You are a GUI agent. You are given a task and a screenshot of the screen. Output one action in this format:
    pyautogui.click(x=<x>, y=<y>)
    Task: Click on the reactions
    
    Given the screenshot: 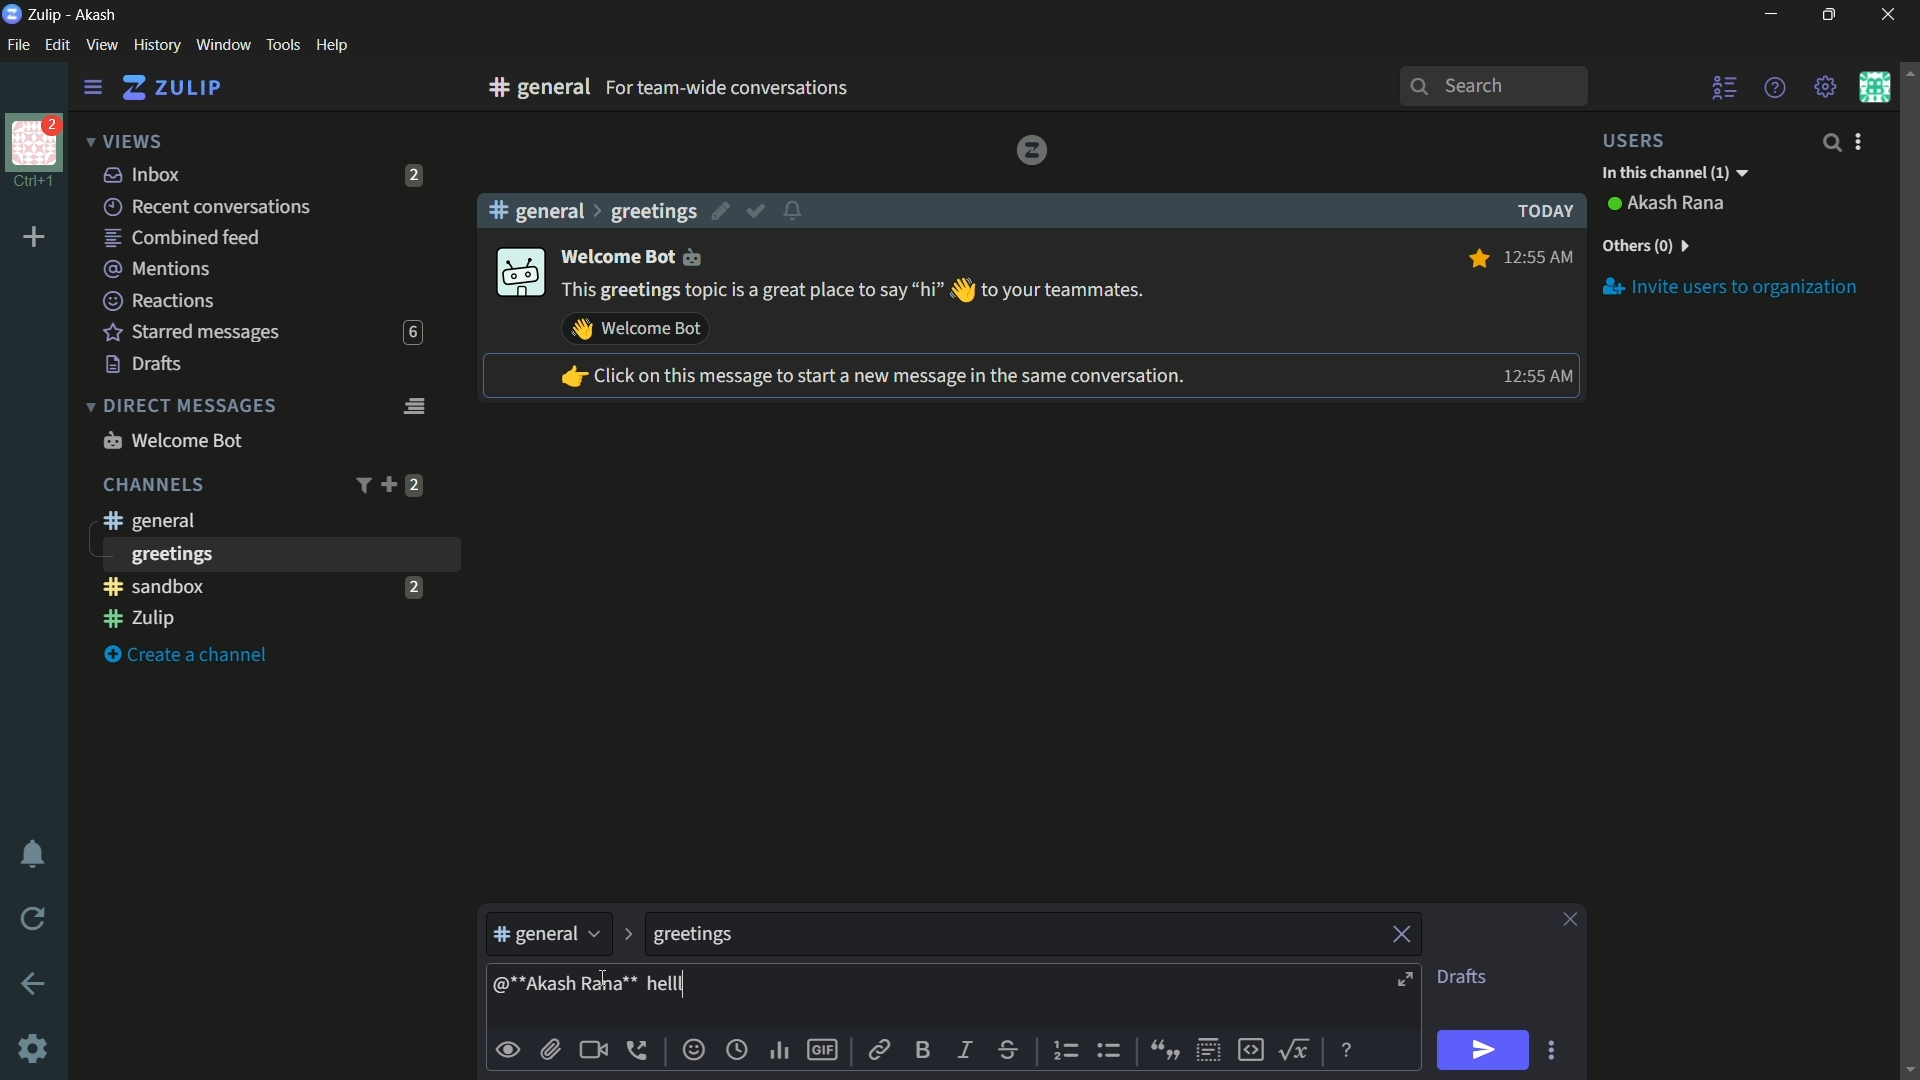 What is the action you would take?
    pyautogui.click(x=158, y=300)
    